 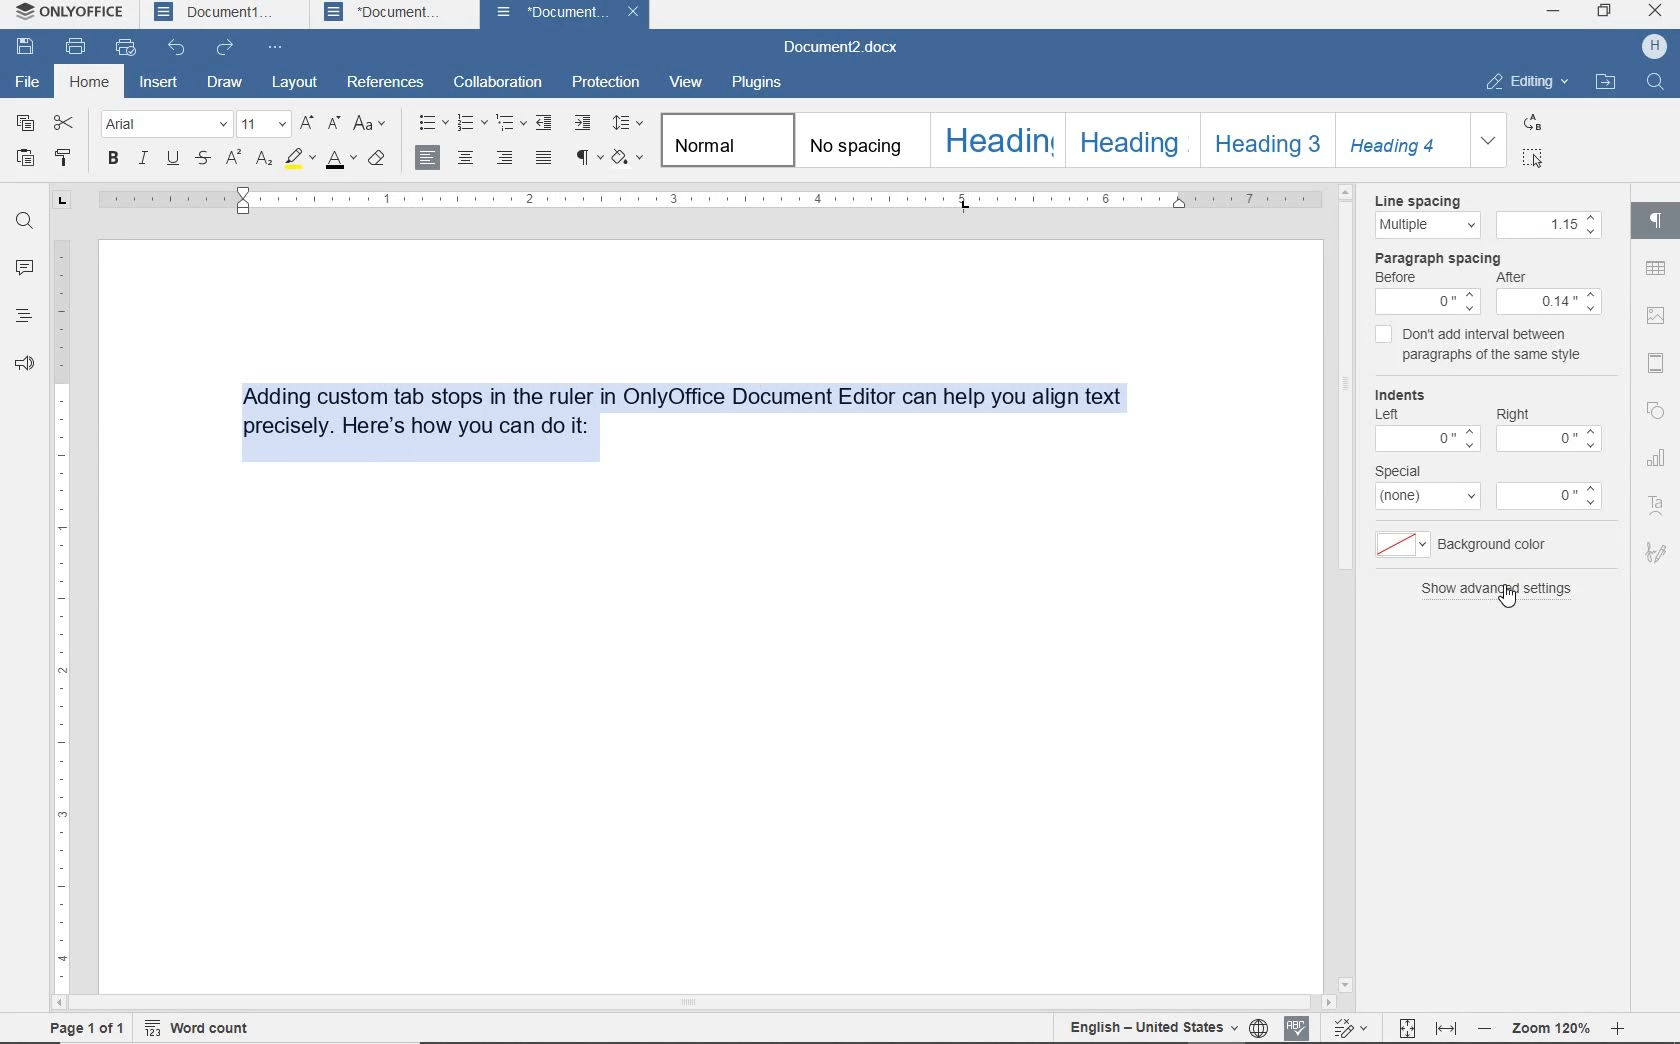 What do you see at coordinates (1550, 302) in the screenshot?
I see `` at bounding box center [1550, 302].